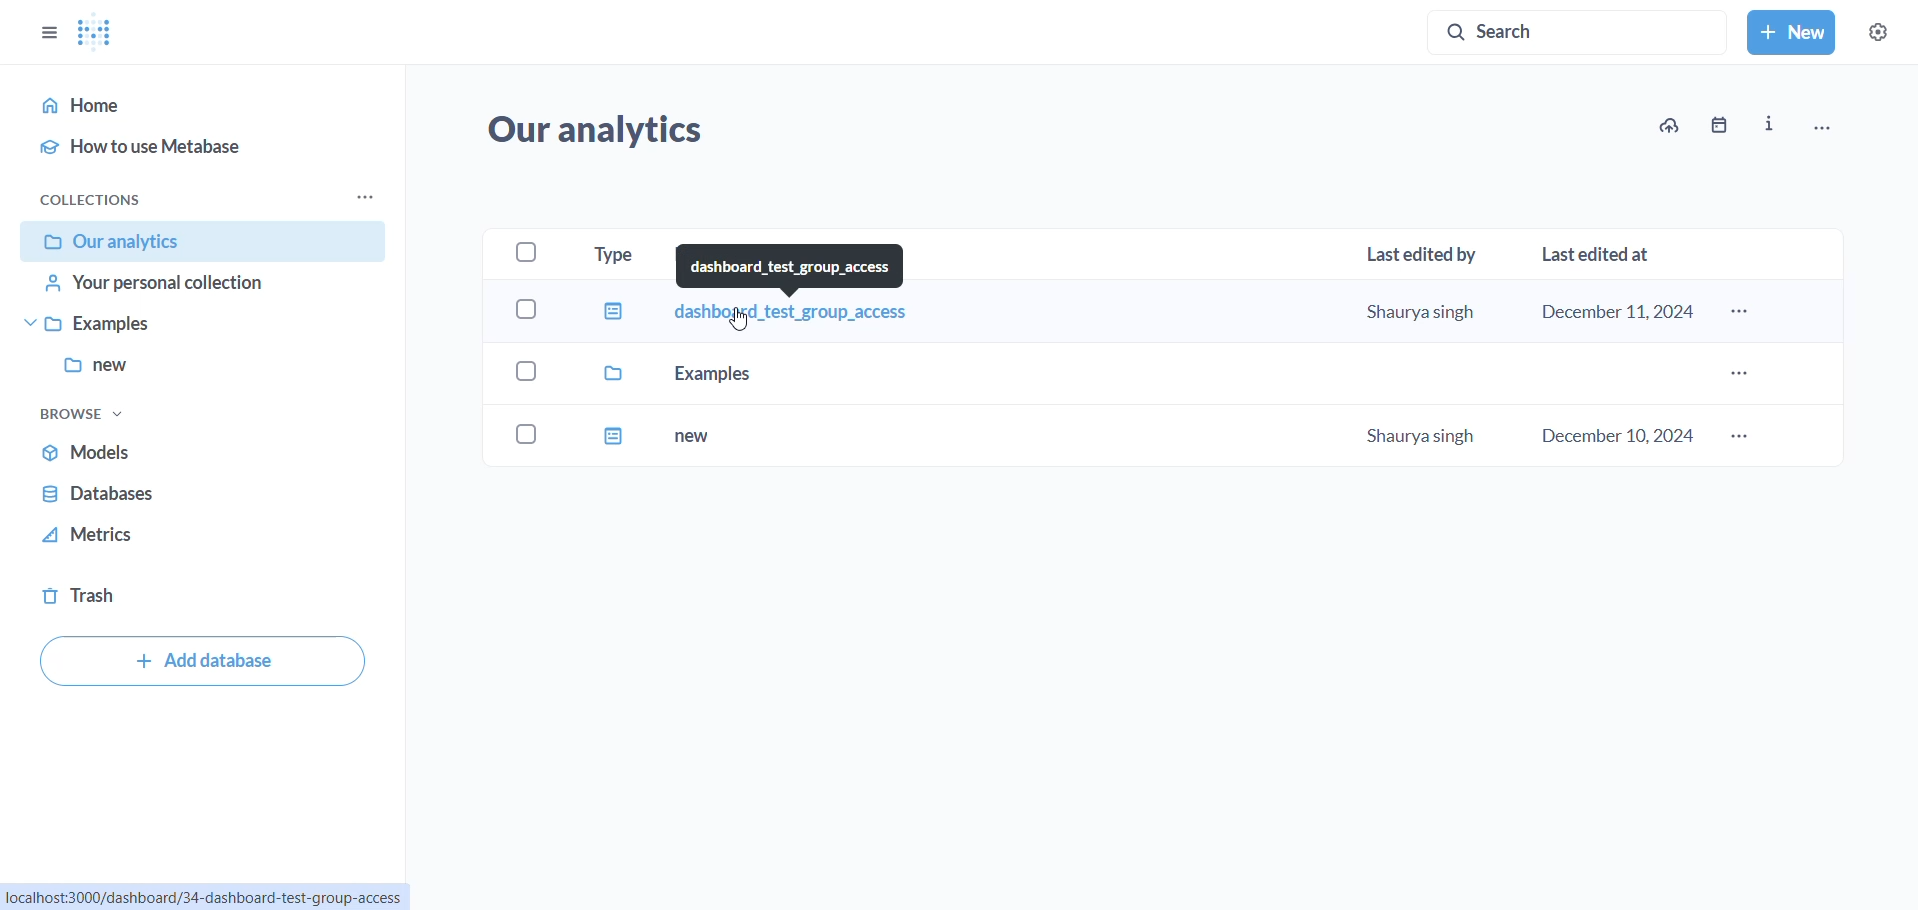  What do you see at coordinates (997, 435) in the screenshot?
I see `new ` at bounding box center [997, 435].